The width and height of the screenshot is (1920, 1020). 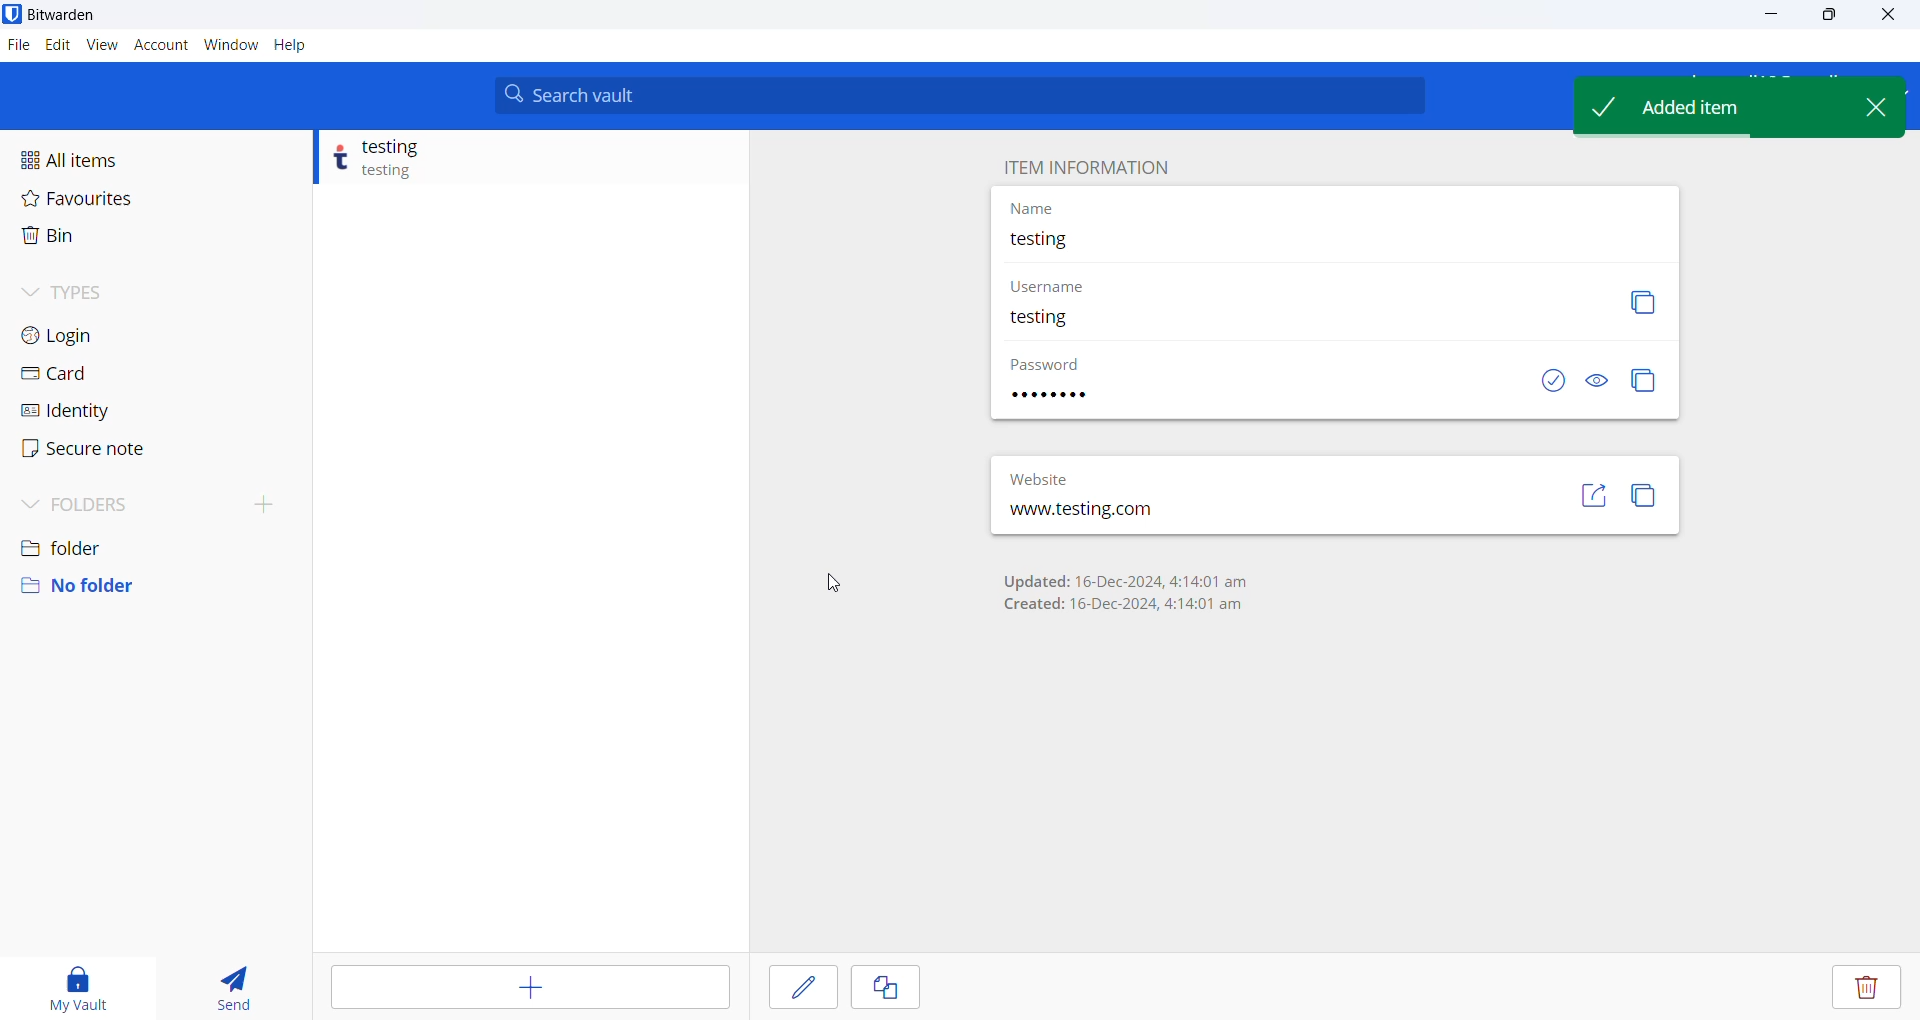 I want to click on identity, so click(x=104, y=411).